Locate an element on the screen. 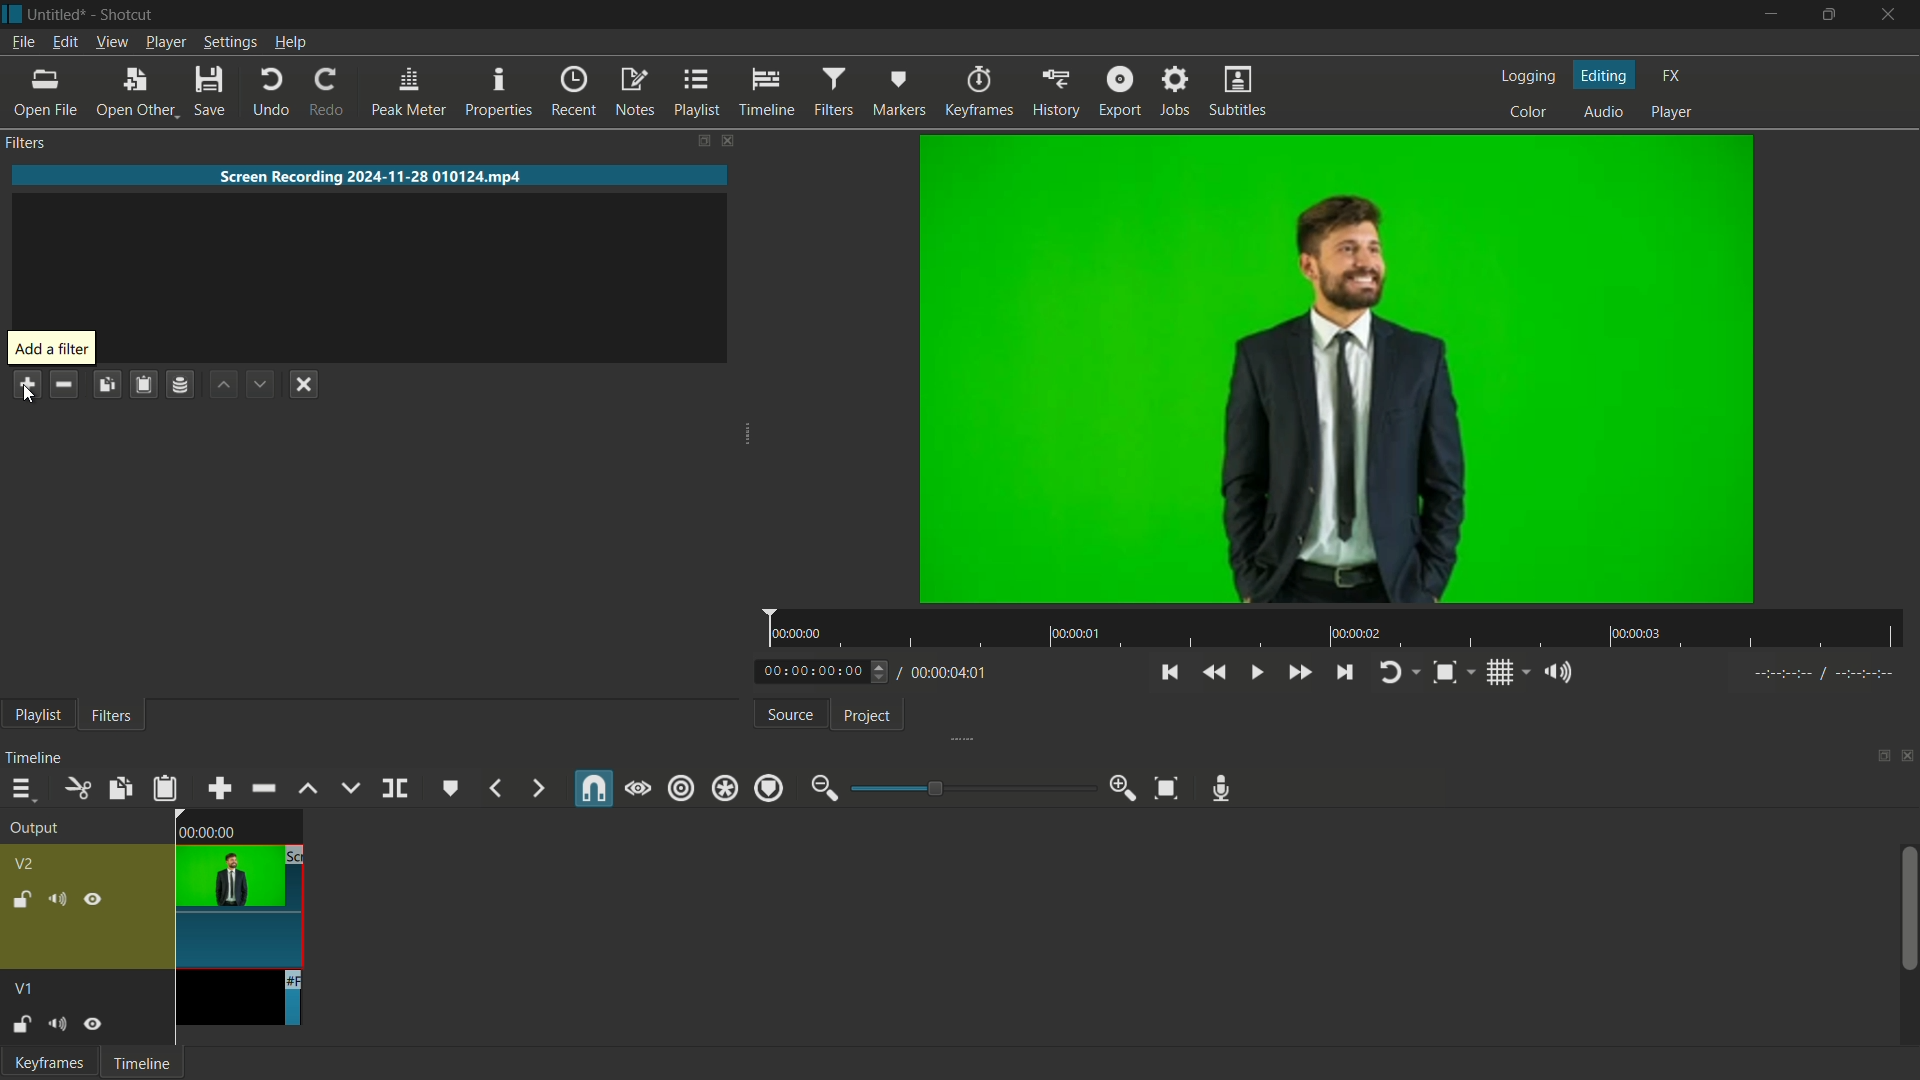 This screenshot has width=1920, height=1080. hide is located at coordinates (94, 899).